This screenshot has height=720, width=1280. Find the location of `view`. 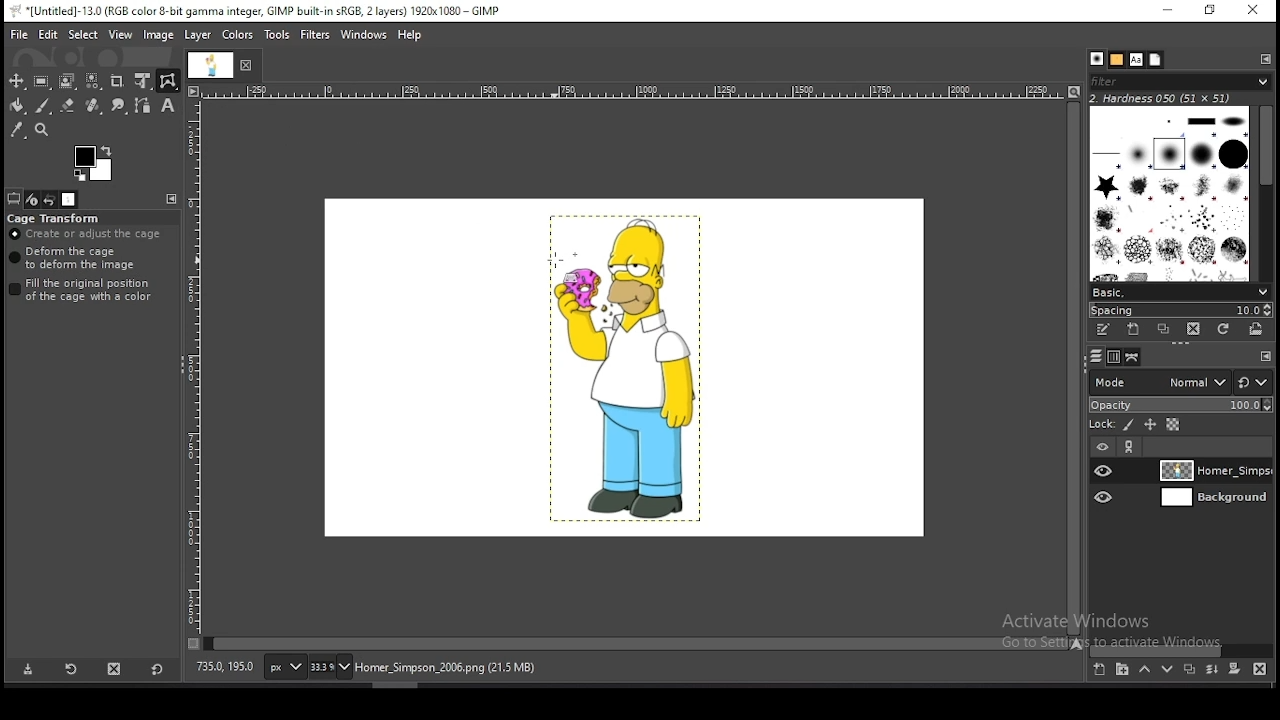

view is located at coordinates (121, 34).